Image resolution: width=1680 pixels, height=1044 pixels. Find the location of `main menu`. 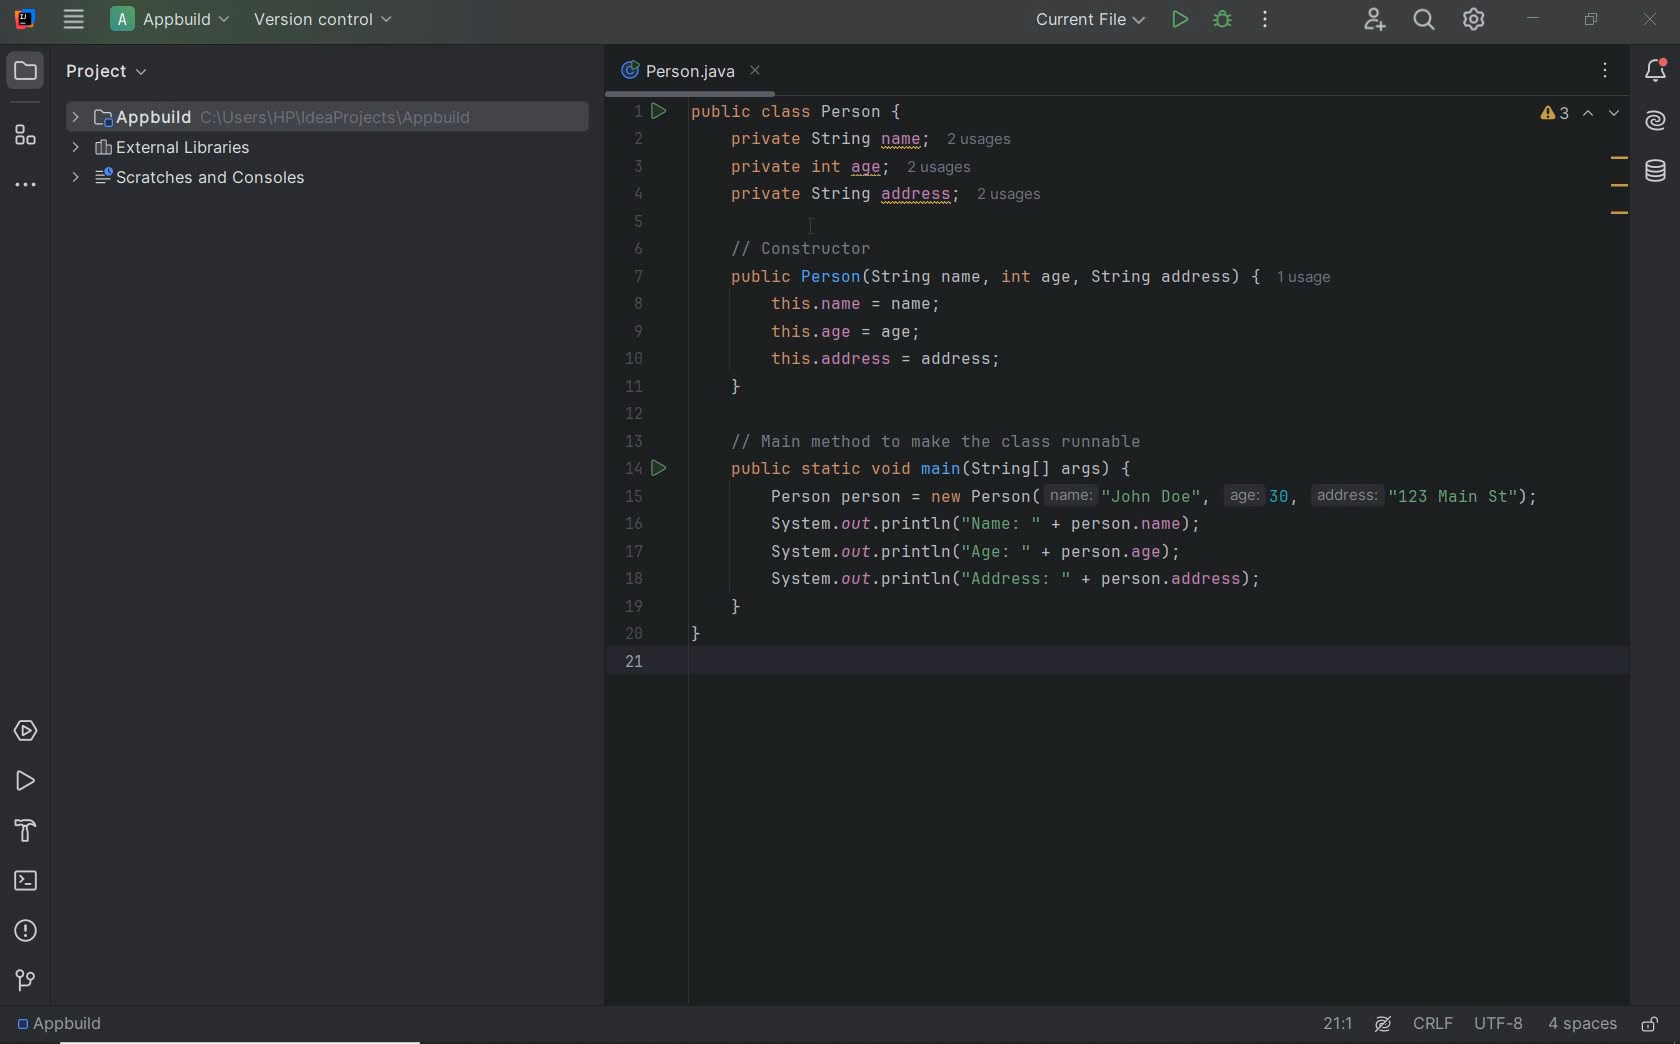

main menu is located at coordinates (72, 20).